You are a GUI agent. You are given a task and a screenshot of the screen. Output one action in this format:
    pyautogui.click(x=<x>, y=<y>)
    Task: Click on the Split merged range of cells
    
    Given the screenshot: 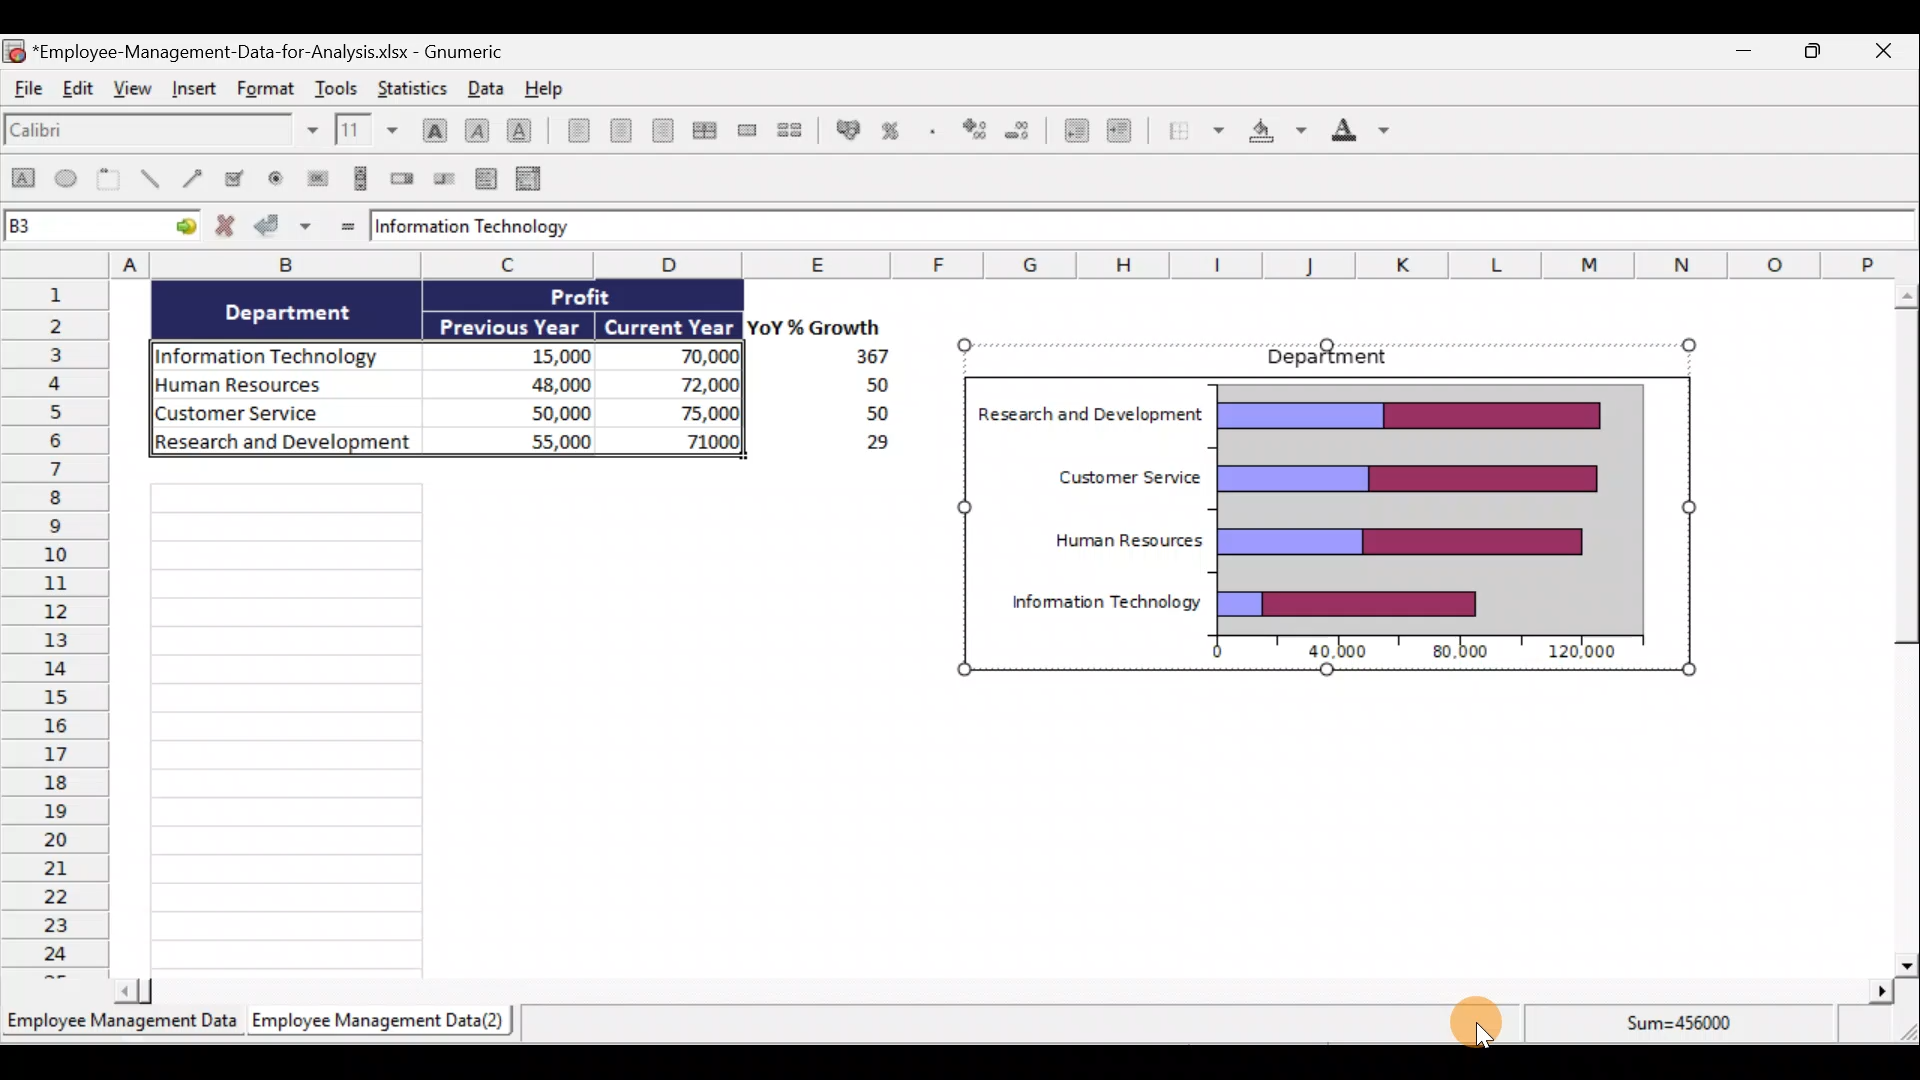 What is the action you would take?
    pyautogui.click(x=790, y=129)
    